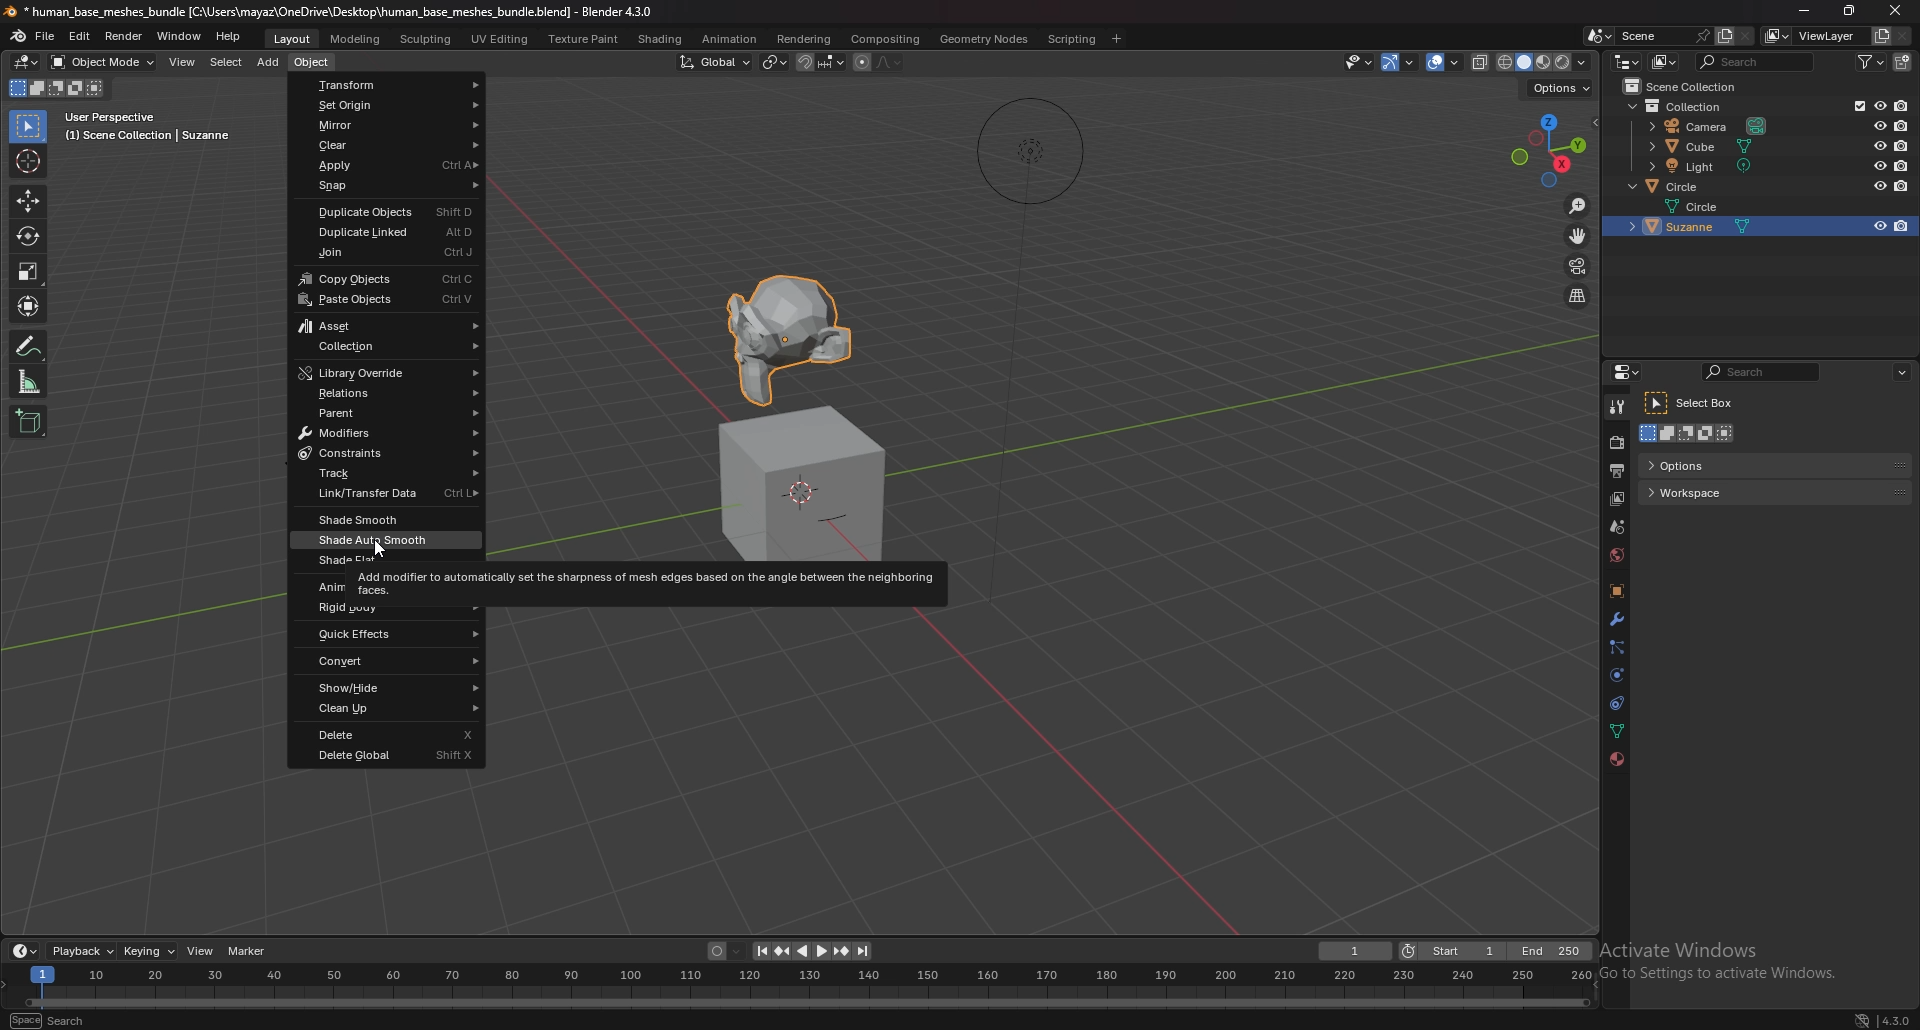 Image resolution: width=1920 pixels, height=1030 pixels. What do you see at coordinates (201, 951) in the screenshot?
I see `view` at bounding box center [201, 951].